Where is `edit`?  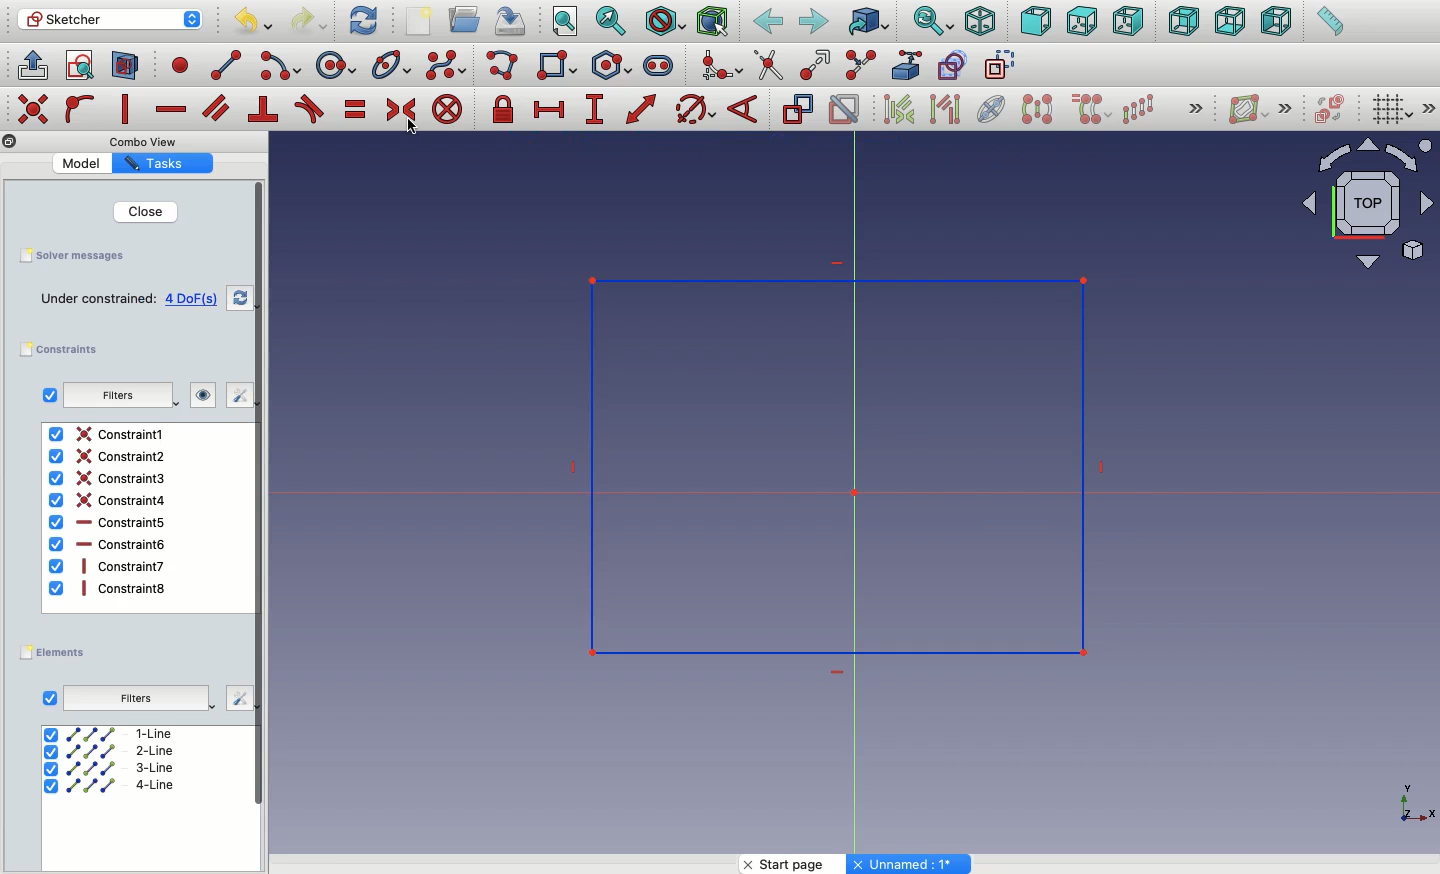
edit is located at coordinates (238, 698).